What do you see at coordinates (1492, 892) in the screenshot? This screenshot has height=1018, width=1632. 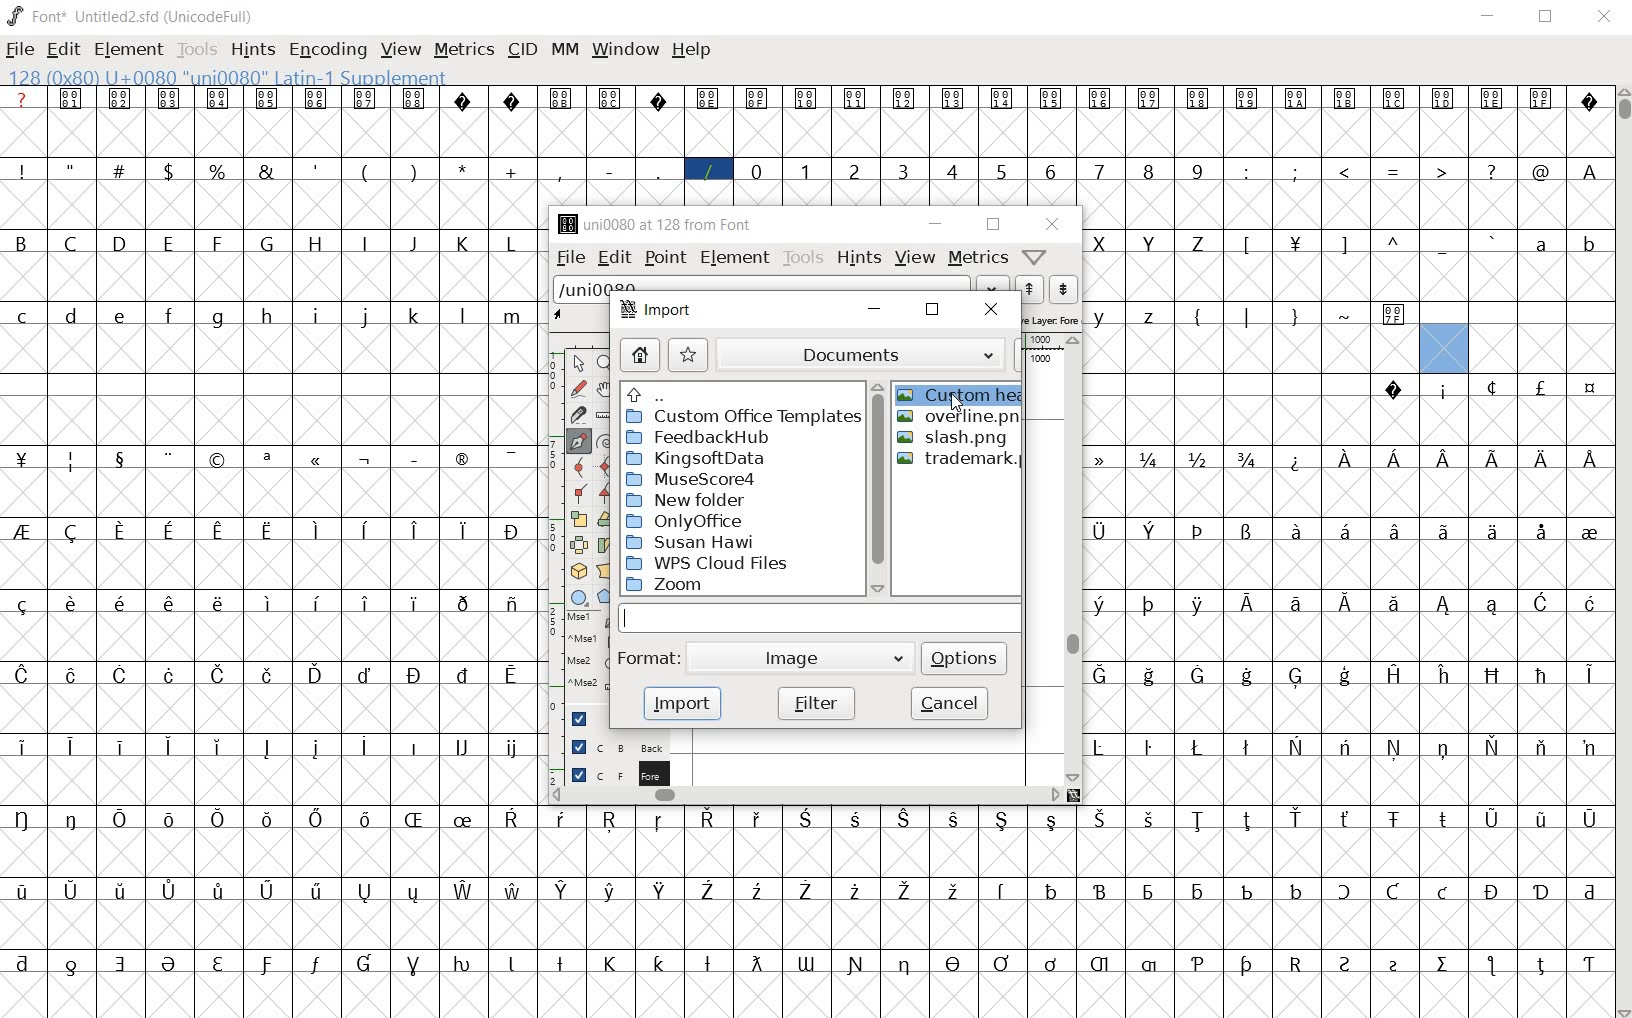 I see `glyph` at bounding box center [1492, 892].